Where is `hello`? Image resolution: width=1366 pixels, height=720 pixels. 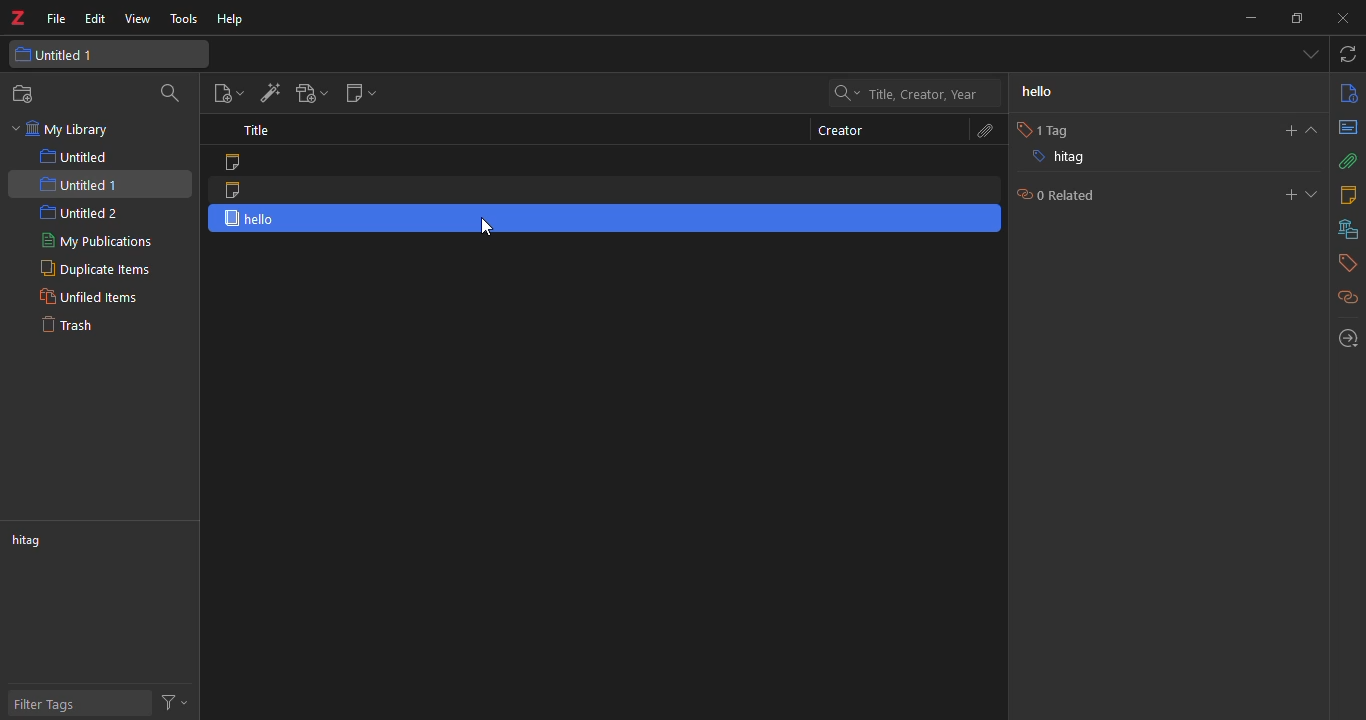 hello is located at coordinates (1052, 91).